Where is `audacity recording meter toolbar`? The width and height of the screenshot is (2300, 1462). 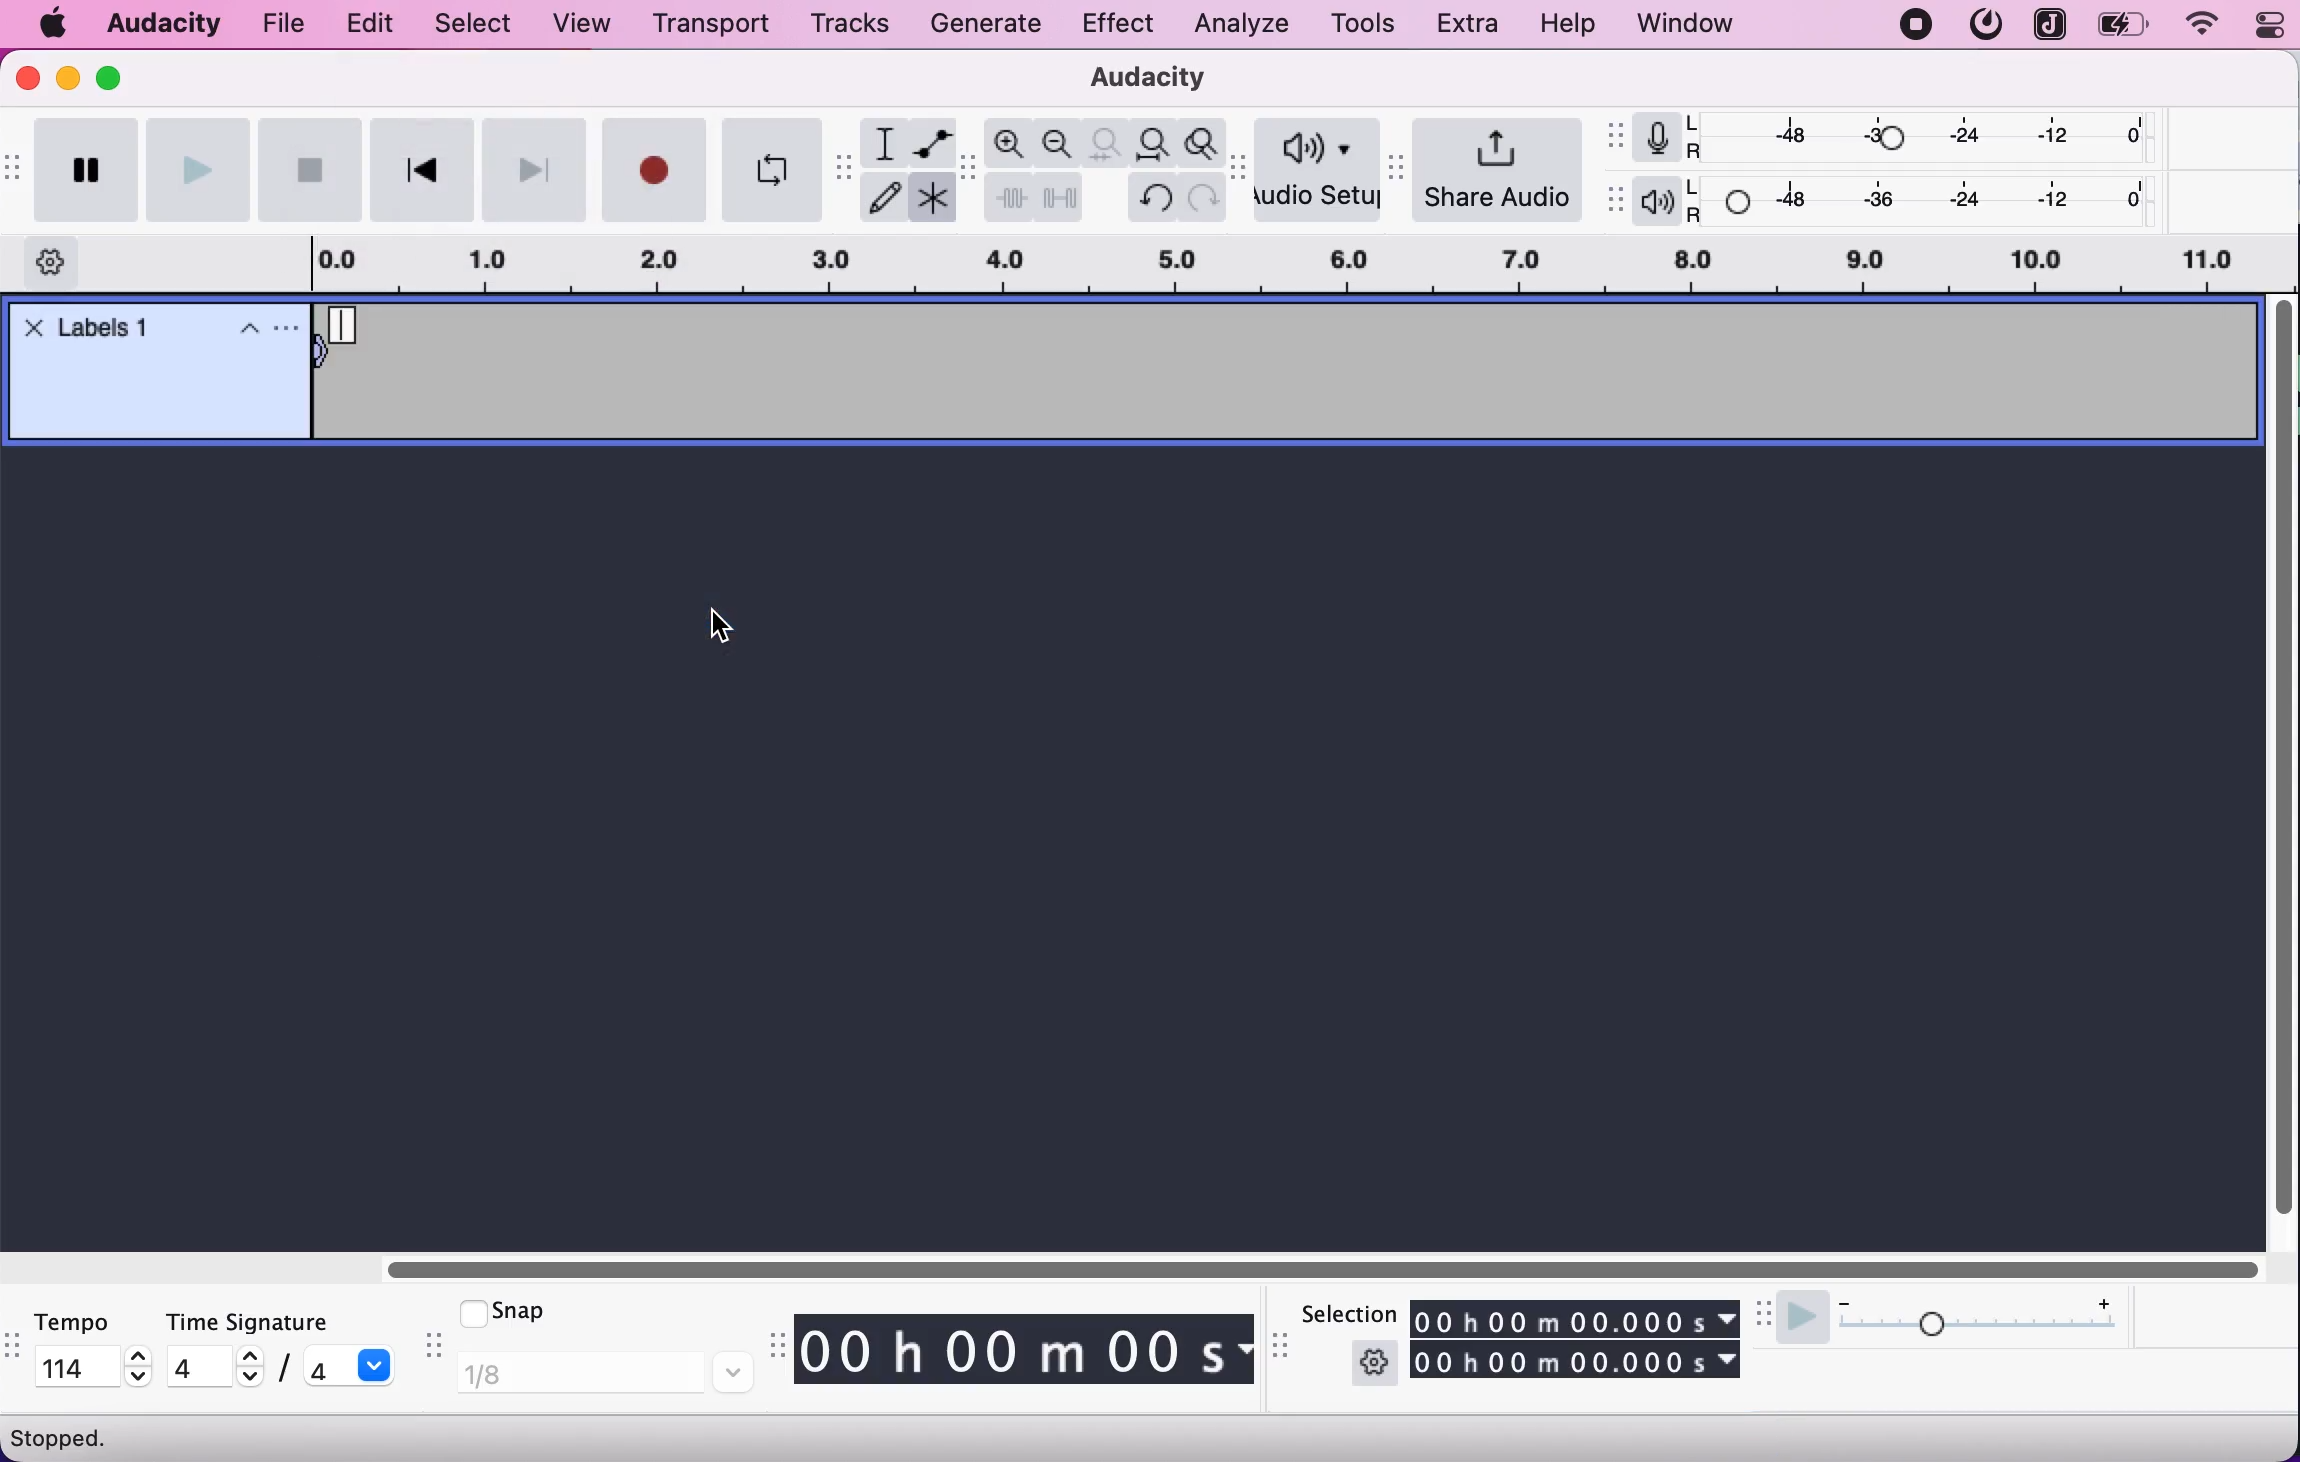 audacity recording meter toolbar is located at coordinates (1613, 134).